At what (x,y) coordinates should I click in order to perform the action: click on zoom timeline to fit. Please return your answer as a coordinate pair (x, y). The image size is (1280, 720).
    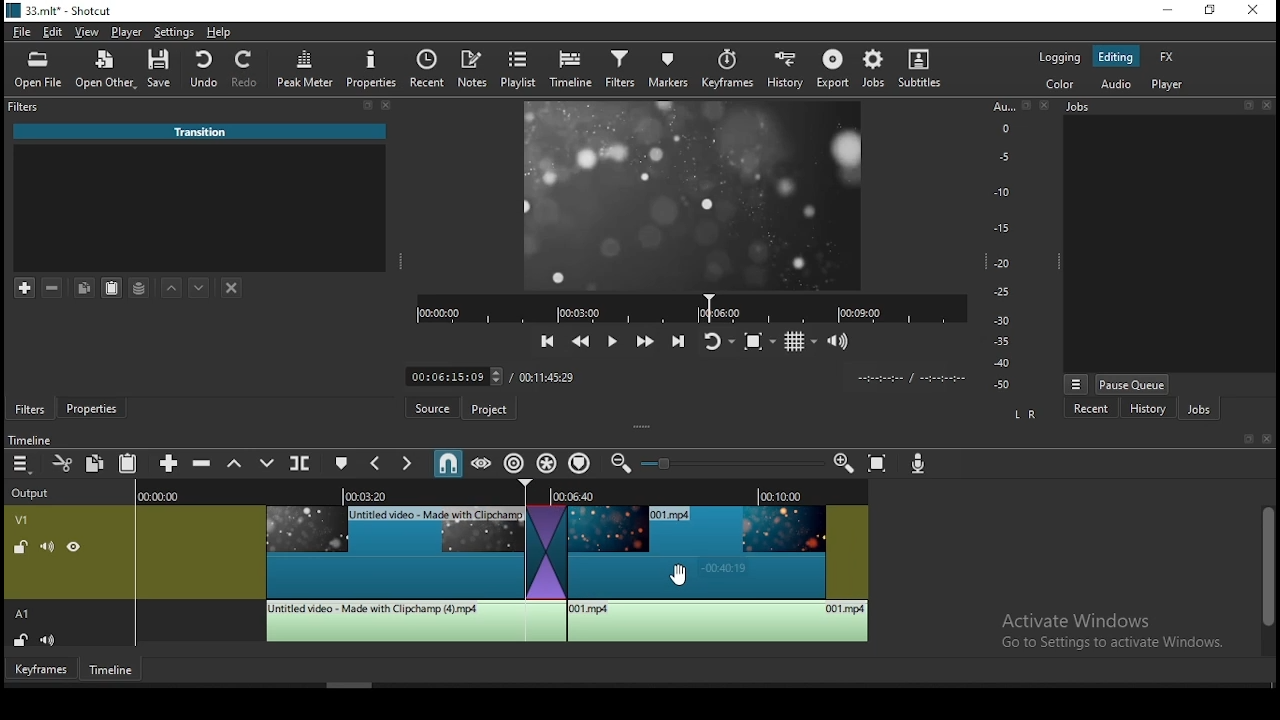
    Looking at the image, I should click on (884, 464).